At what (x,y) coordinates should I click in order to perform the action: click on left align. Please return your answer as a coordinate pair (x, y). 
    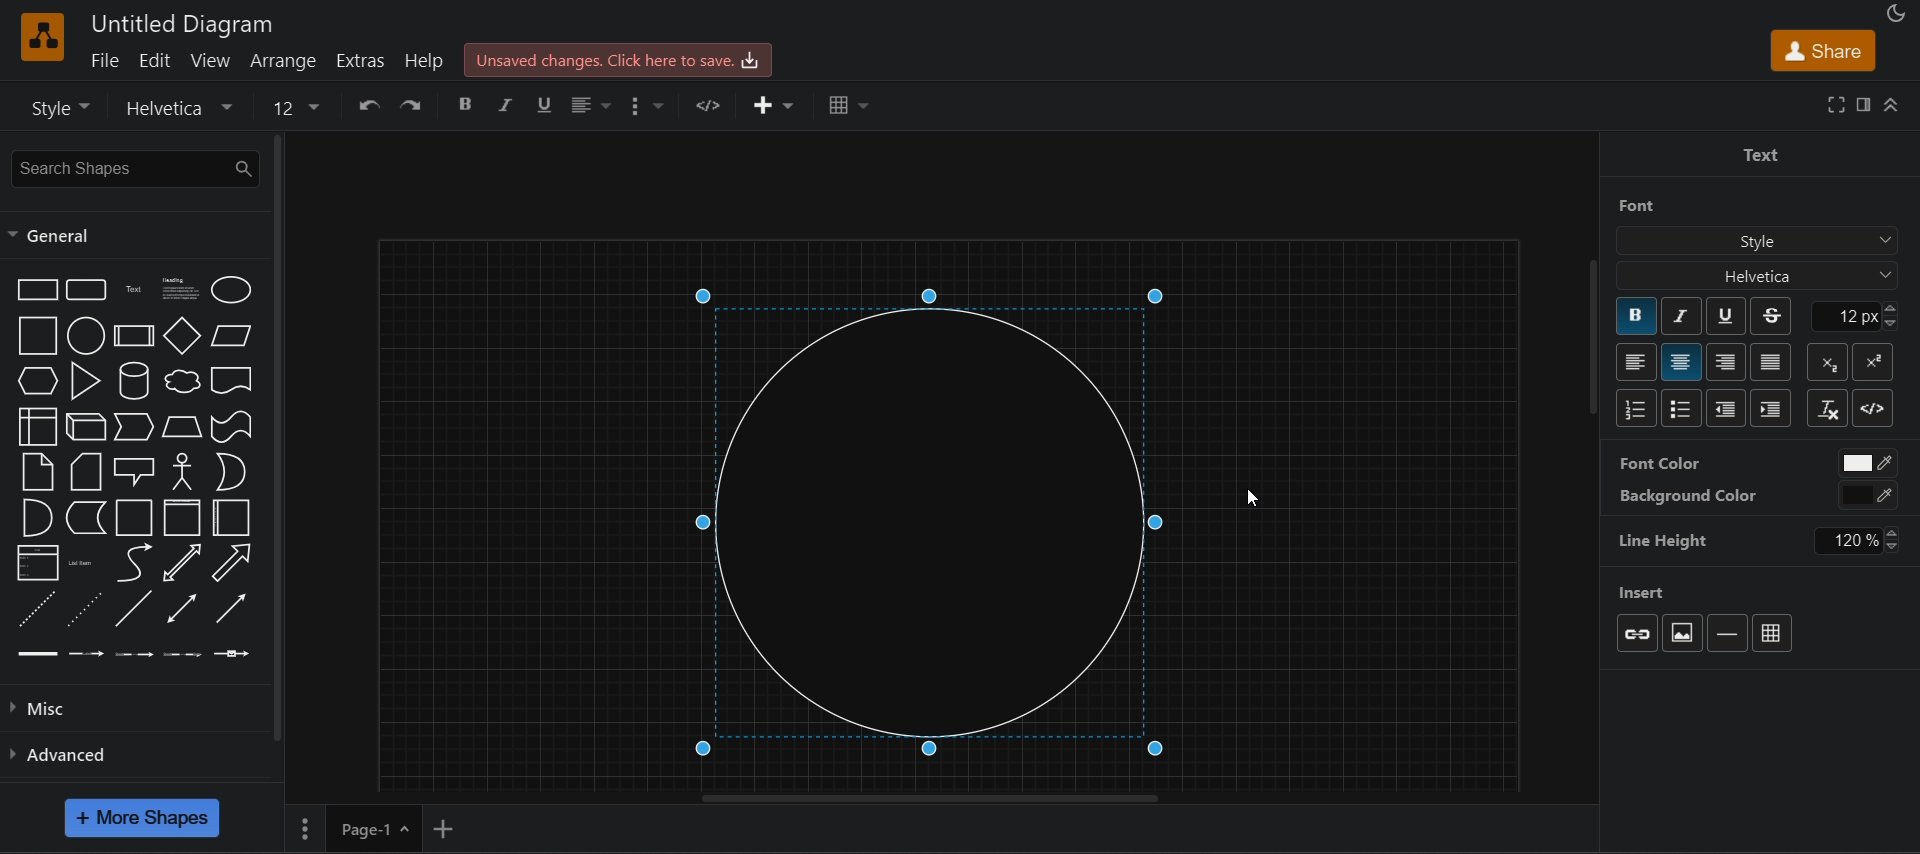
    Looking at the image, I should click on (589, 106).